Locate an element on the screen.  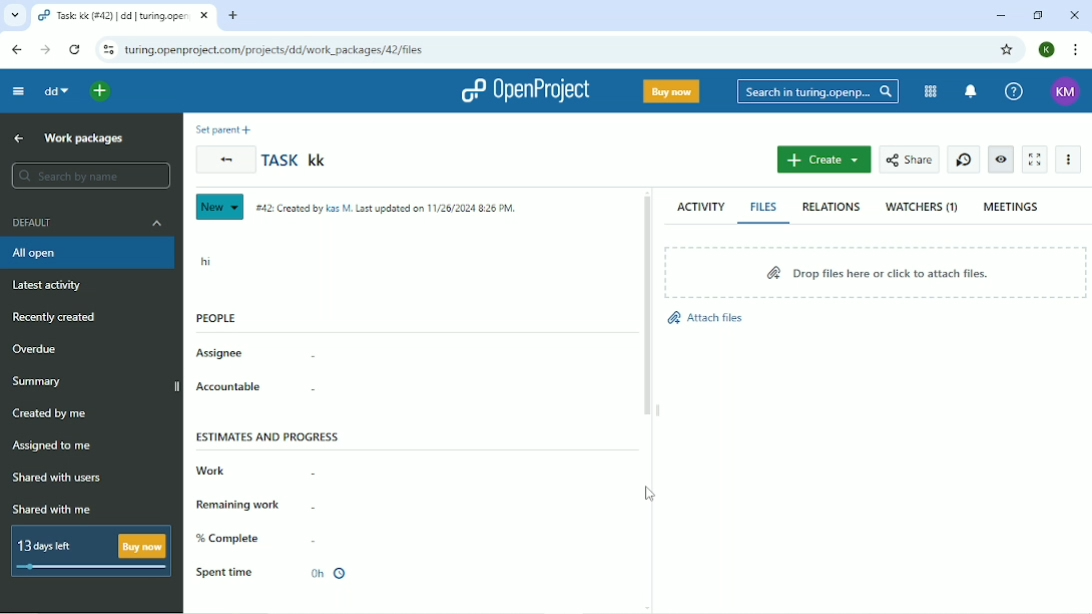
Recently added is located at coordinates (55, 318).